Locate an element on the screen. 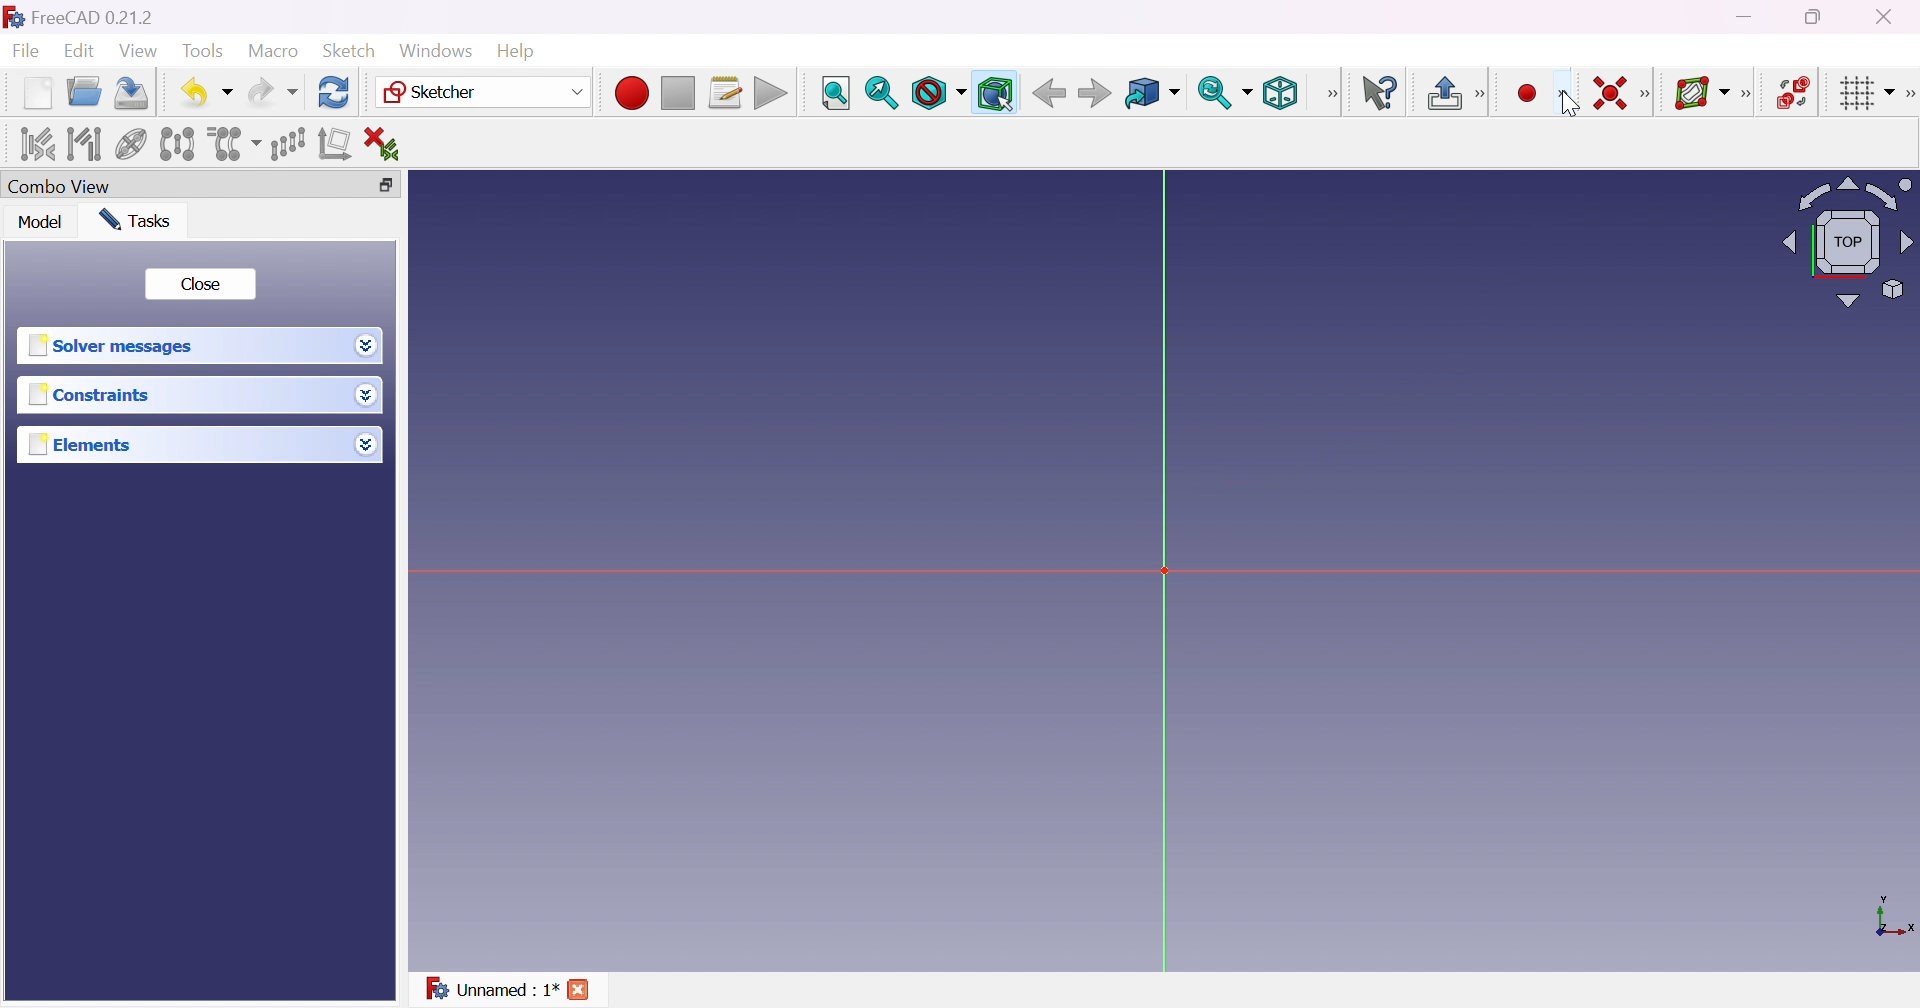  Undo is located at coordinates (206, 93).